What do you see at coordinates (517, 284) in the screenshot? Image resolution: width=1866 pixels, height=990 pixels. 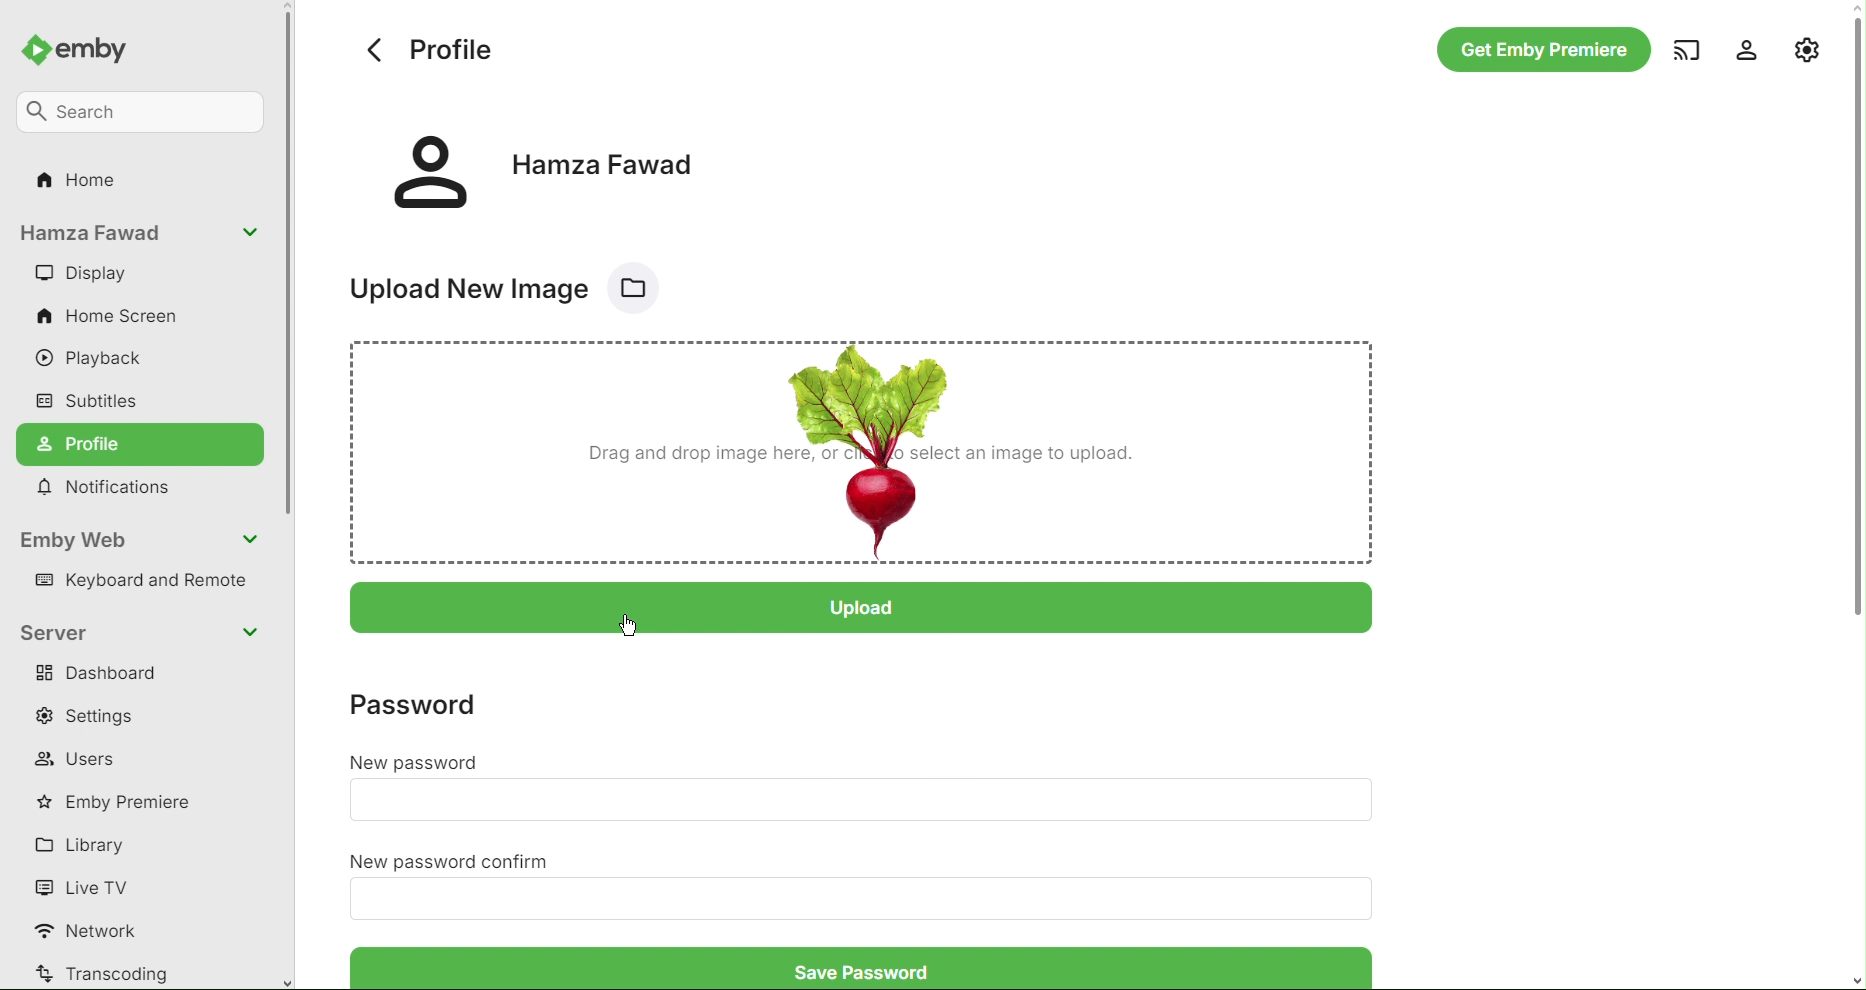 I see `Upload New Image` at bounding box center [517, 284].